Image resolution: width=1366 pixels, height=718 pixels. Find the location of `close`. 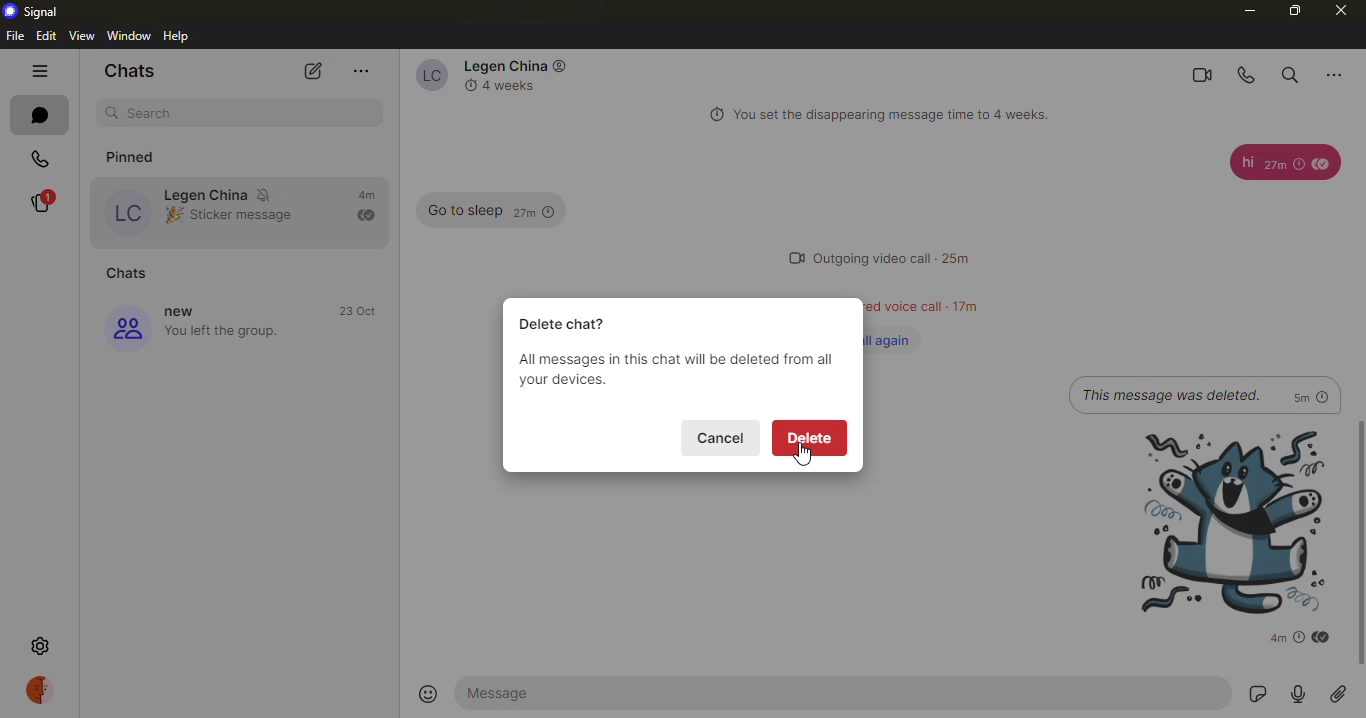

close is located at coordinates (1339, 12).